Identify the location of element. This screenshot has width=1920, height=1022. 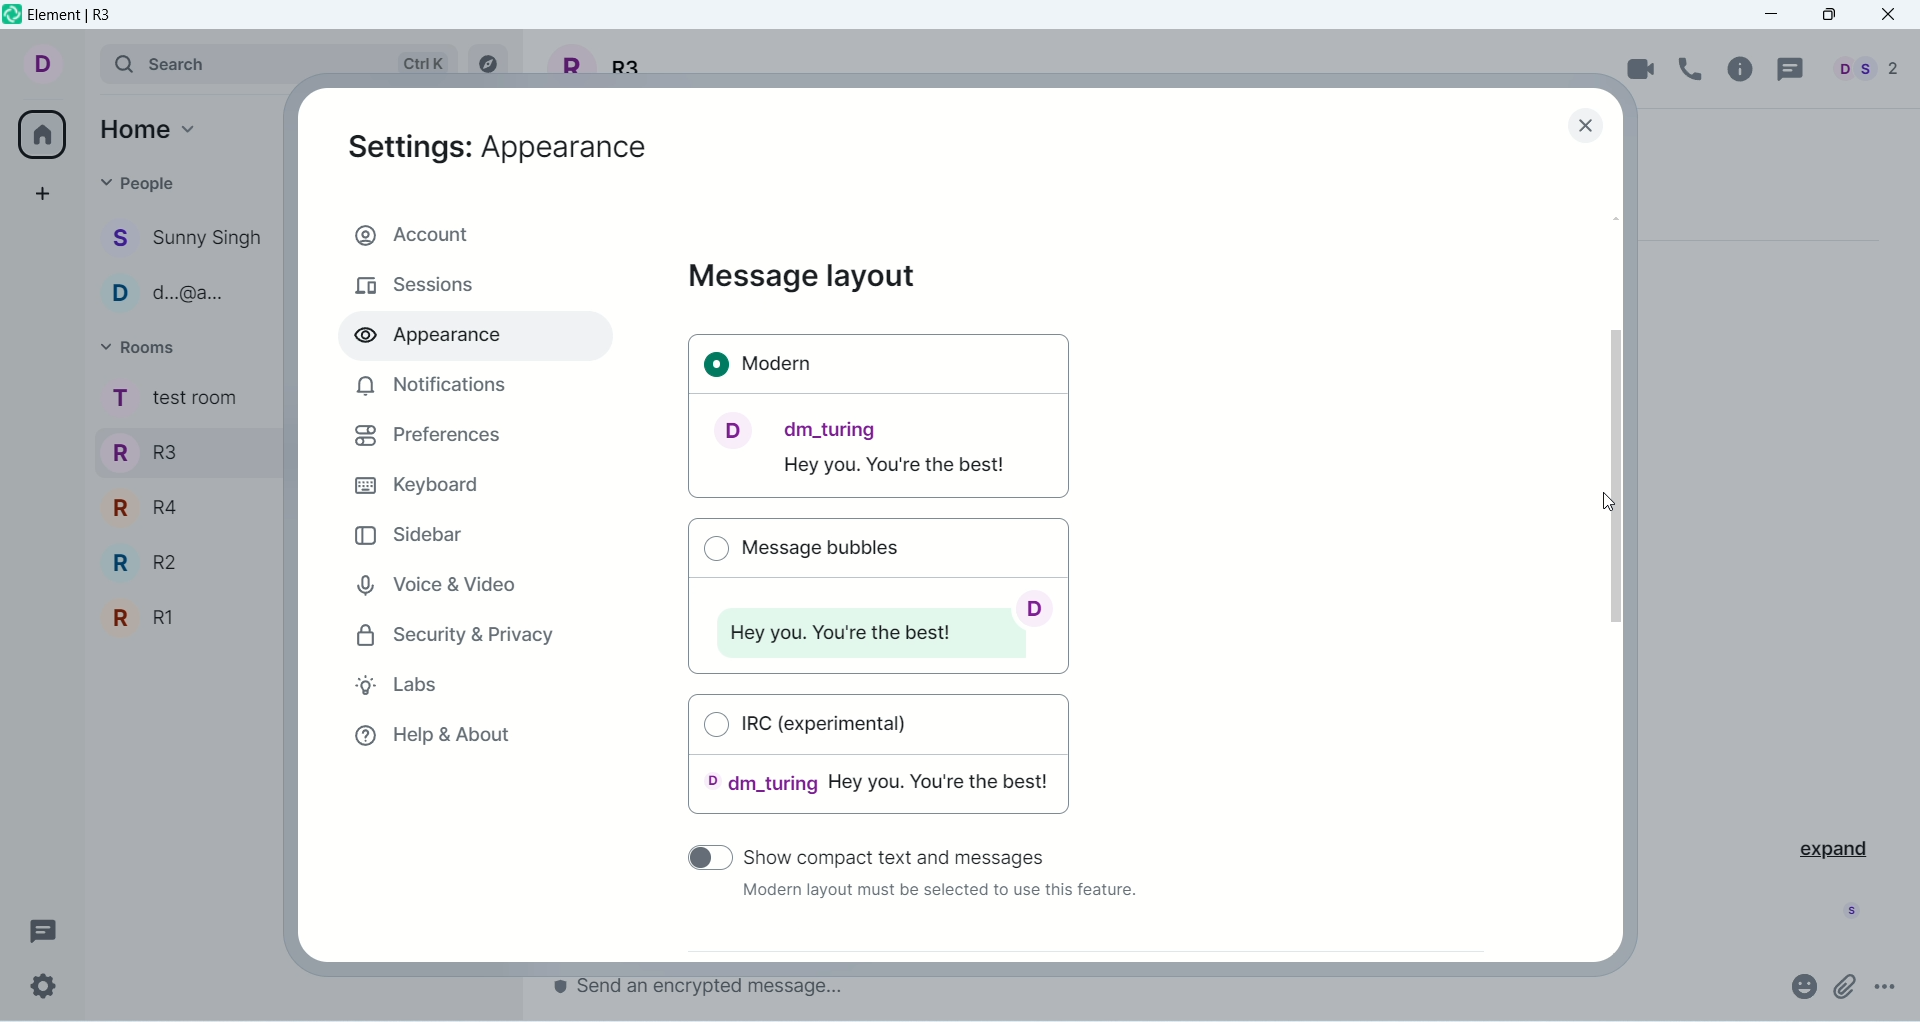
(75, 17).